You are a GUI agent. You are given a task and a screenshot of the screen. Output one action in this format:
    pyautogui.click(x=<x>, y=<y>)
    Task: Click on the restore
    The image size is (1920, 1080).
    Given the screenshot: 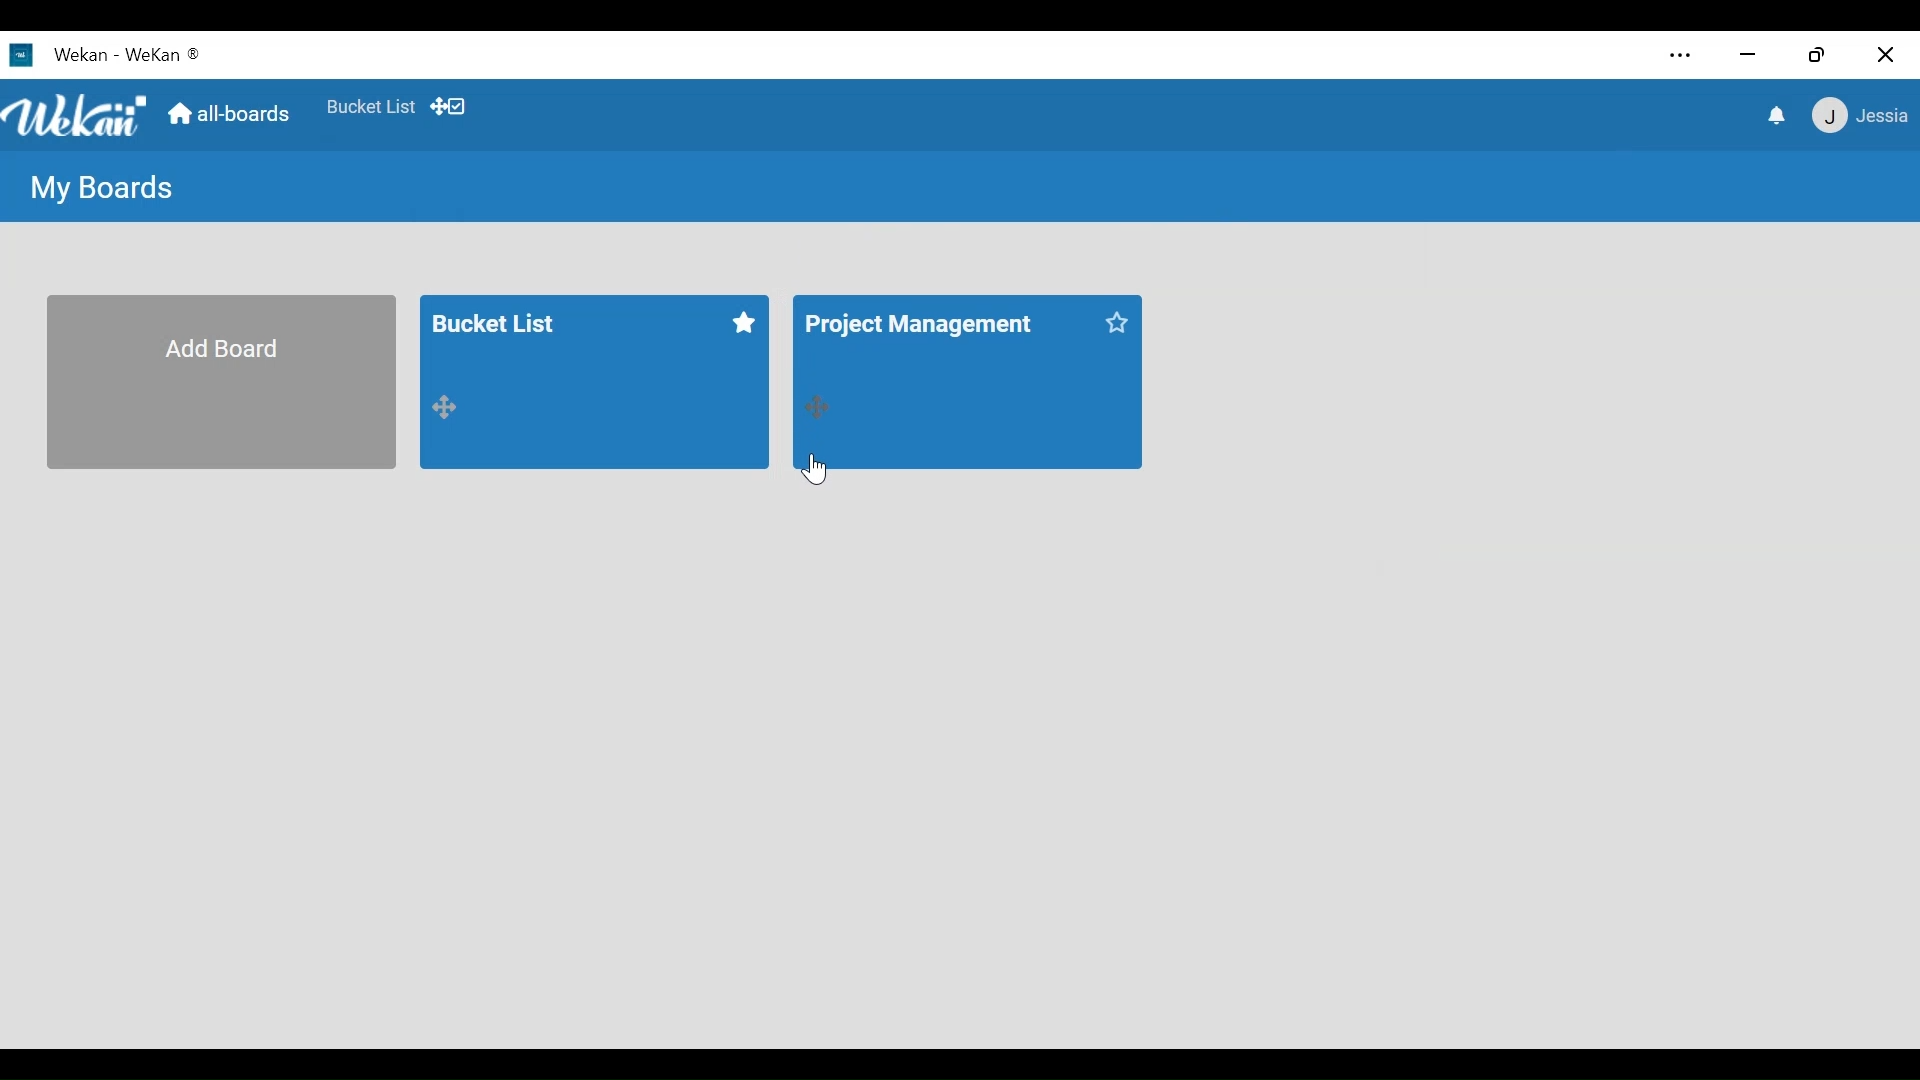 What is the action you would take?
    pyautogui.click(x=1817, y=54)
    